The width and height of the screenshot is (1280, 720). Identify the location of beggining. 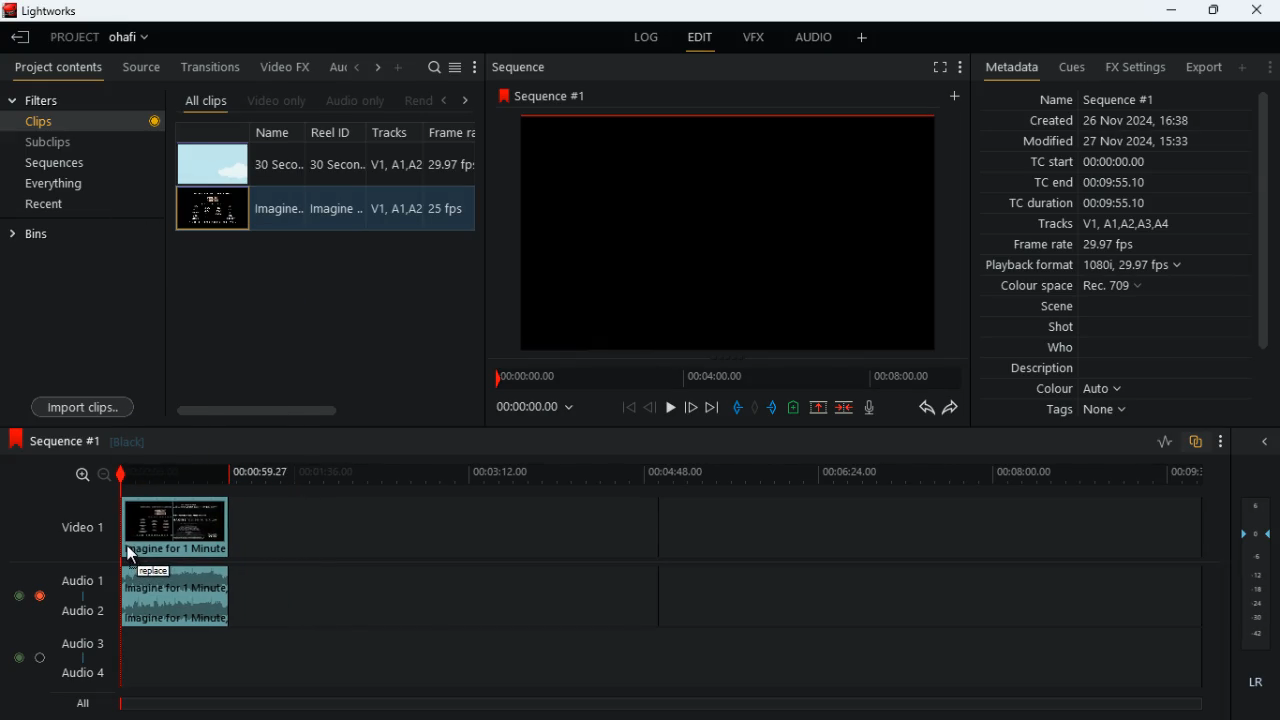
(628, 407).